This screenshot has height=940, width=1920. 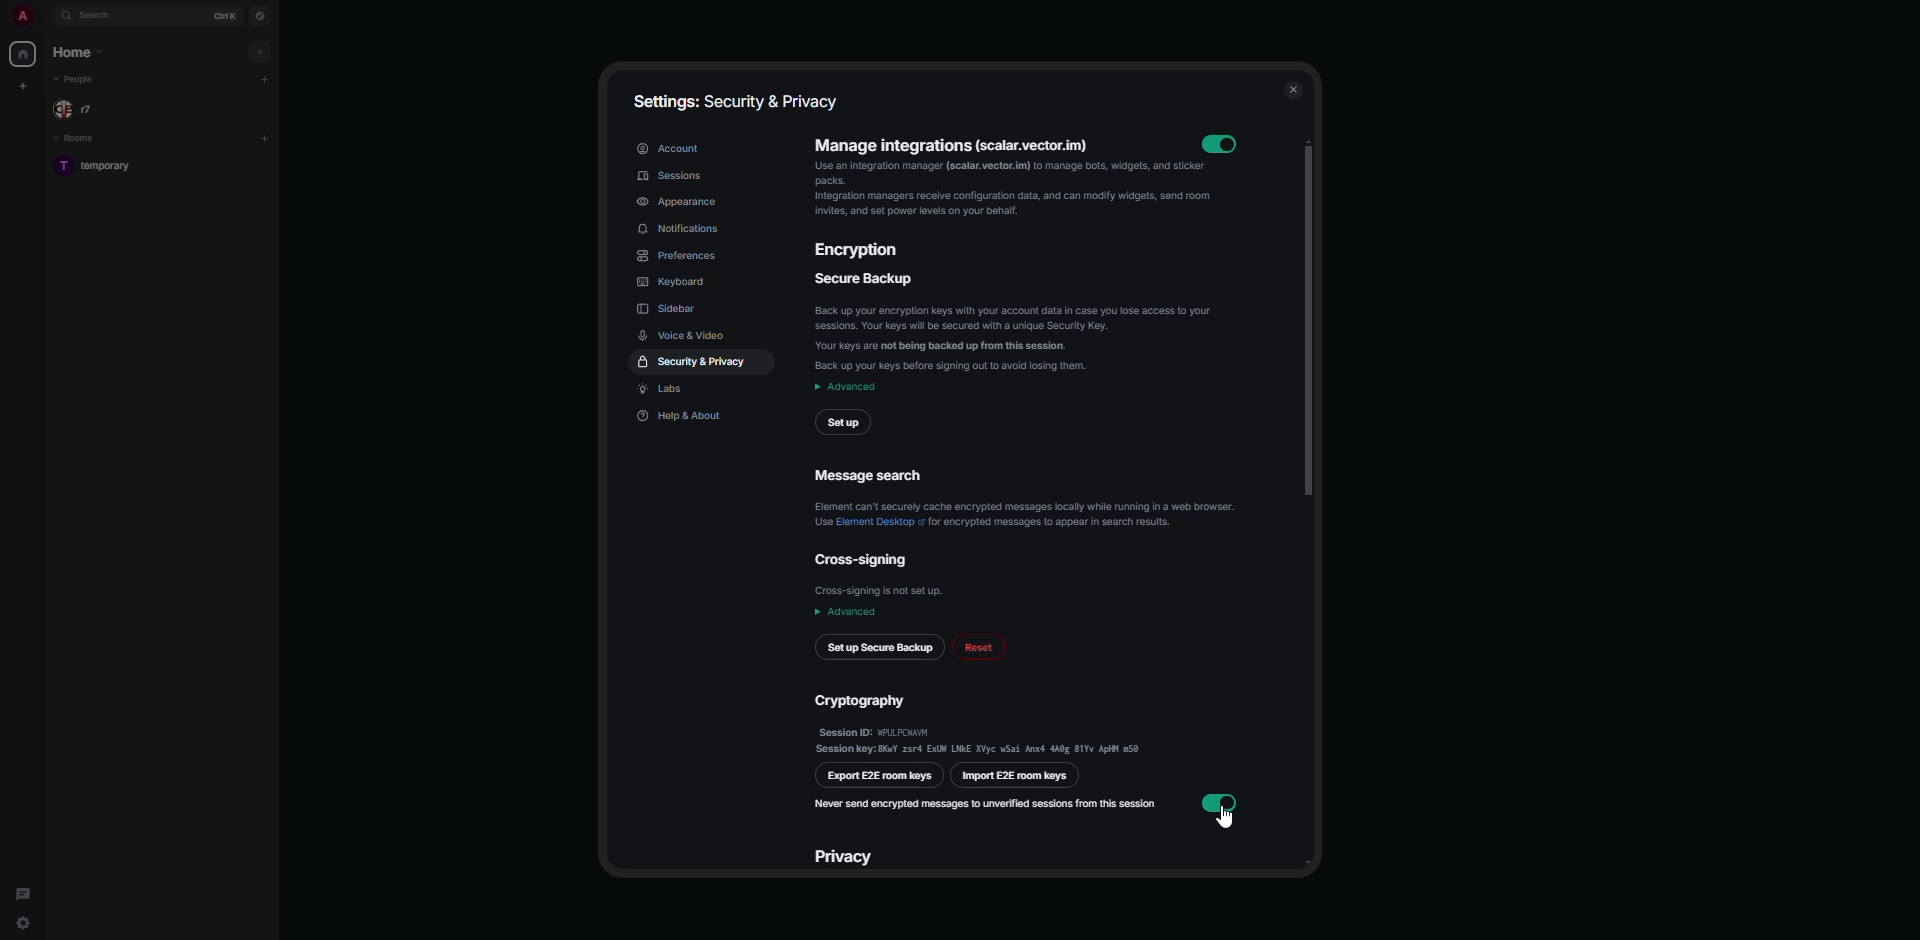 I want to click on account, so click(x=670, y=148).